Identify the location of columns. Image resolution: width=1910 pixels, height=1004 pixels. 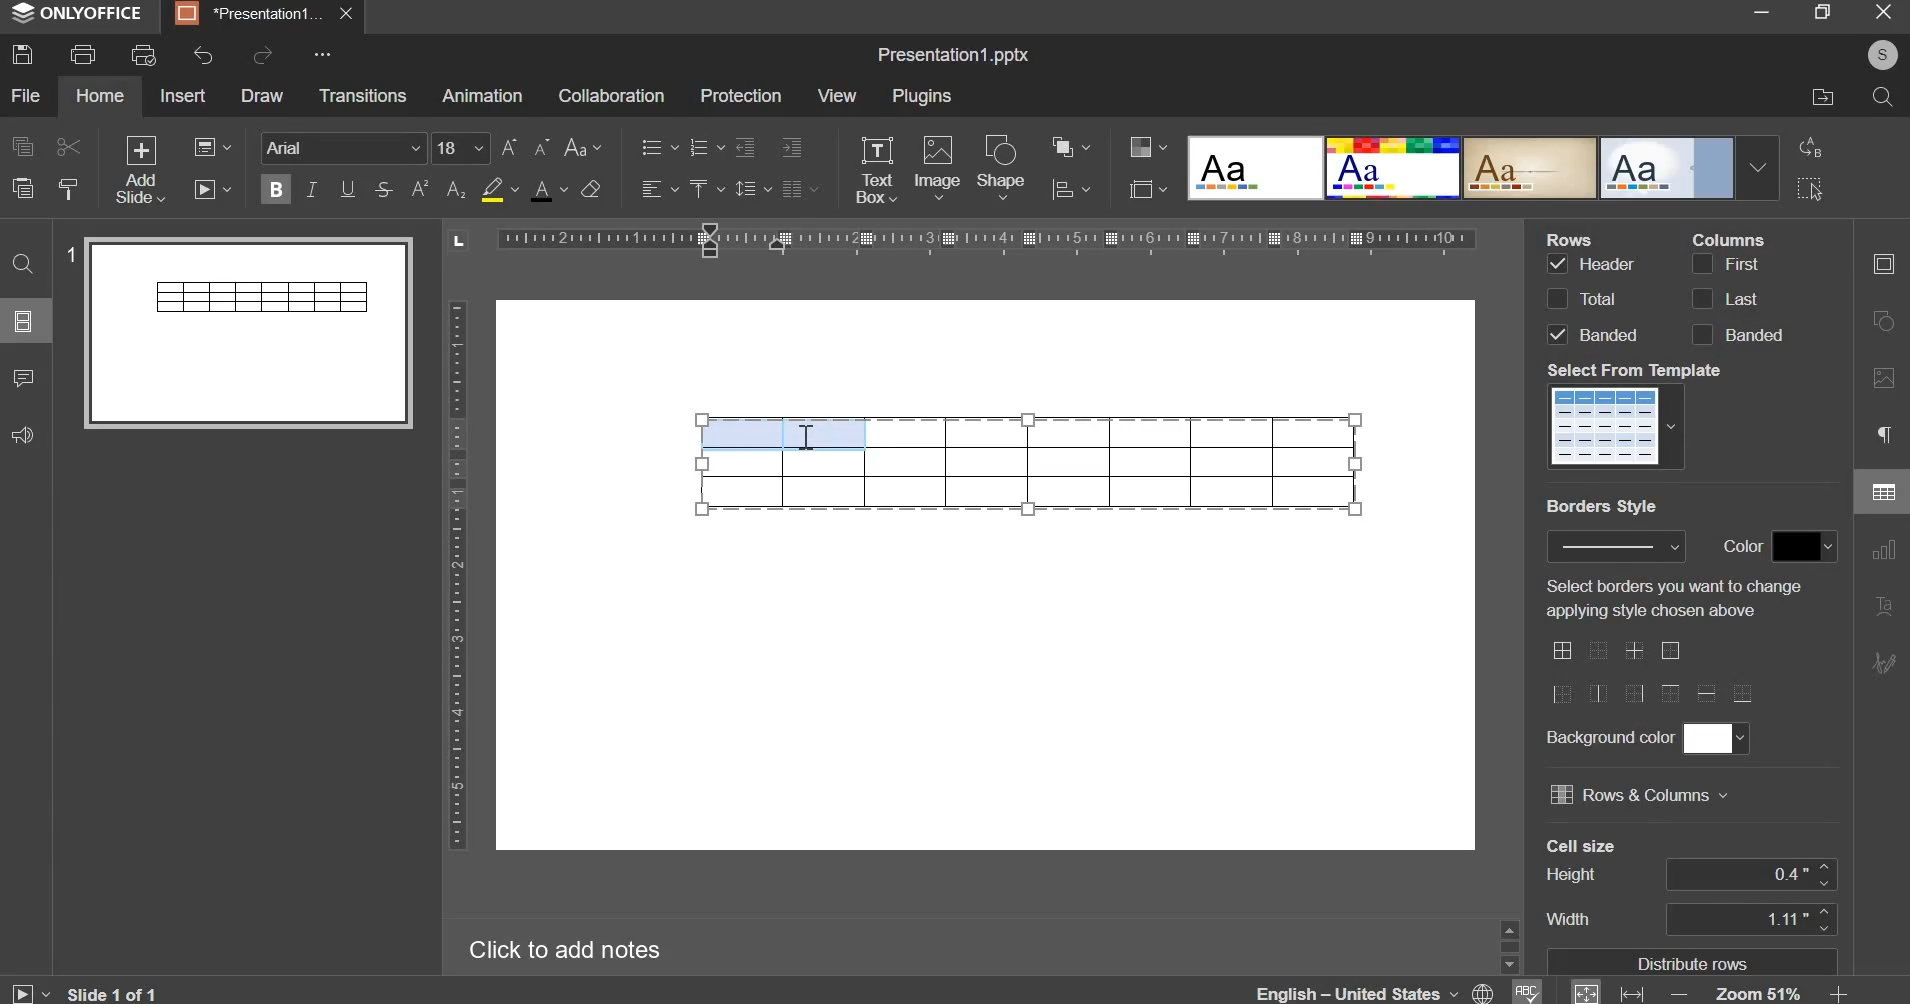
(1735, 298).